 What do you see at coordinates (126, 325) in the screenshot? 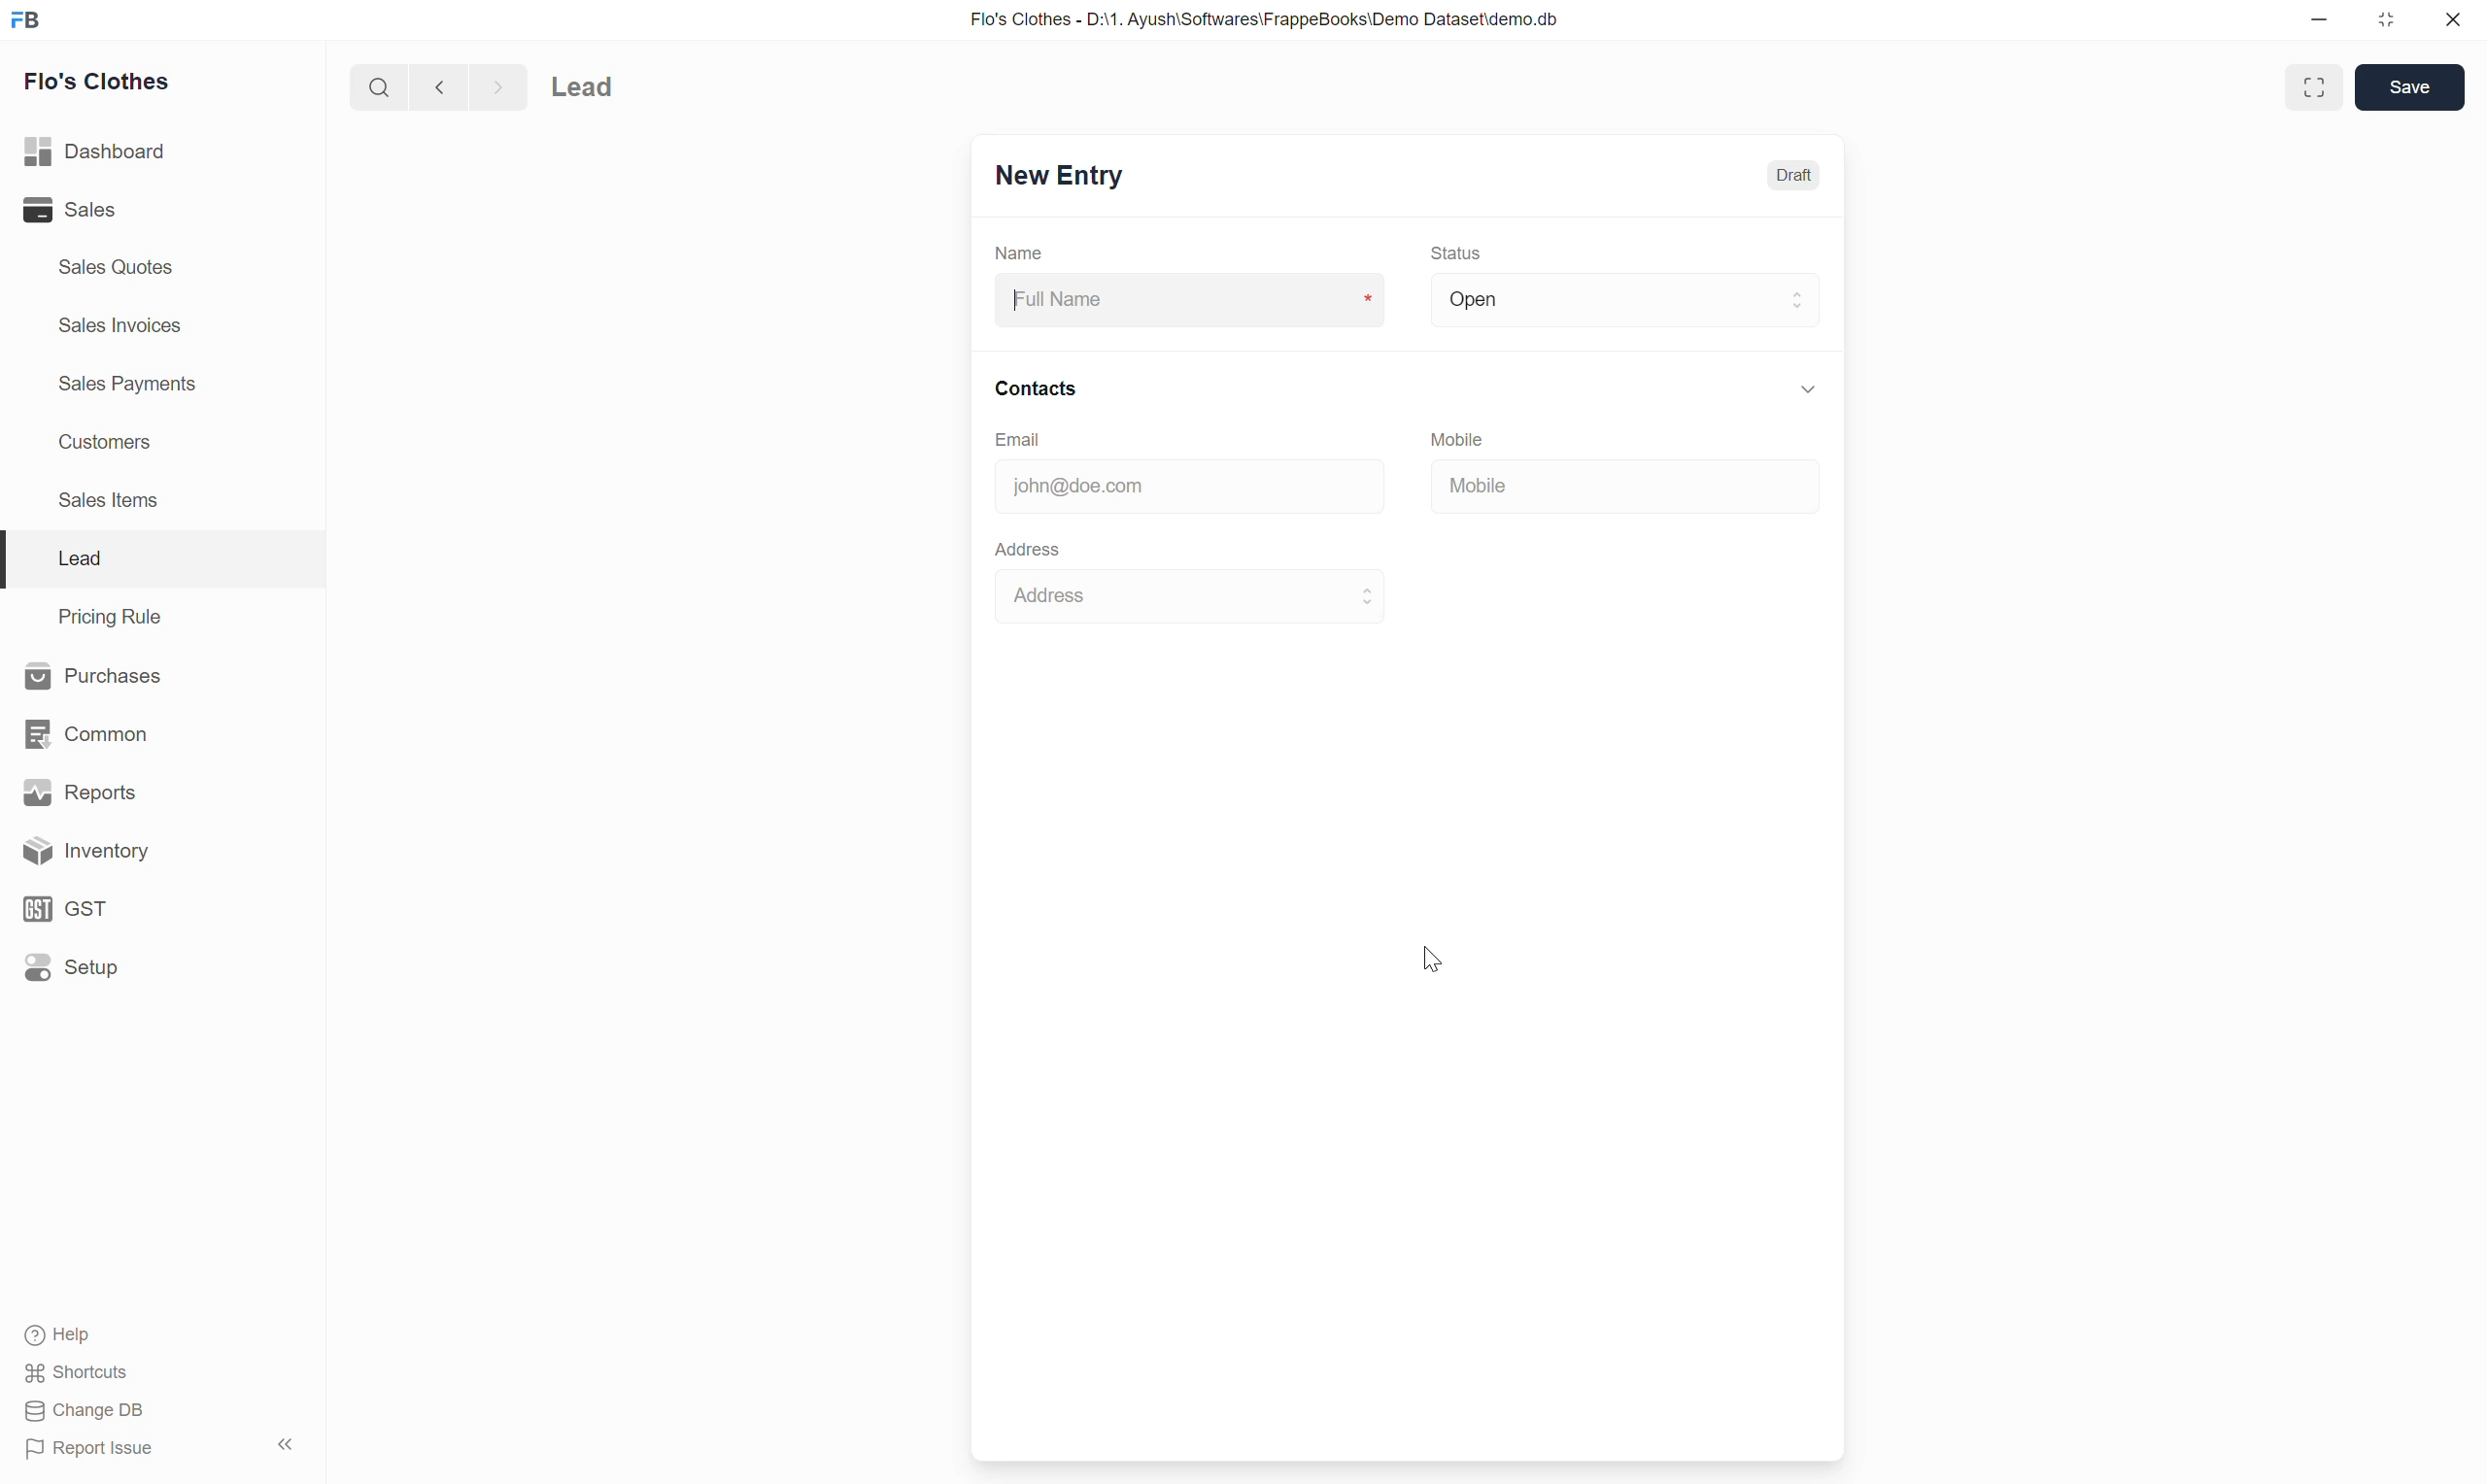
I see `Sales Invoices` at bounding box center [126, 325].